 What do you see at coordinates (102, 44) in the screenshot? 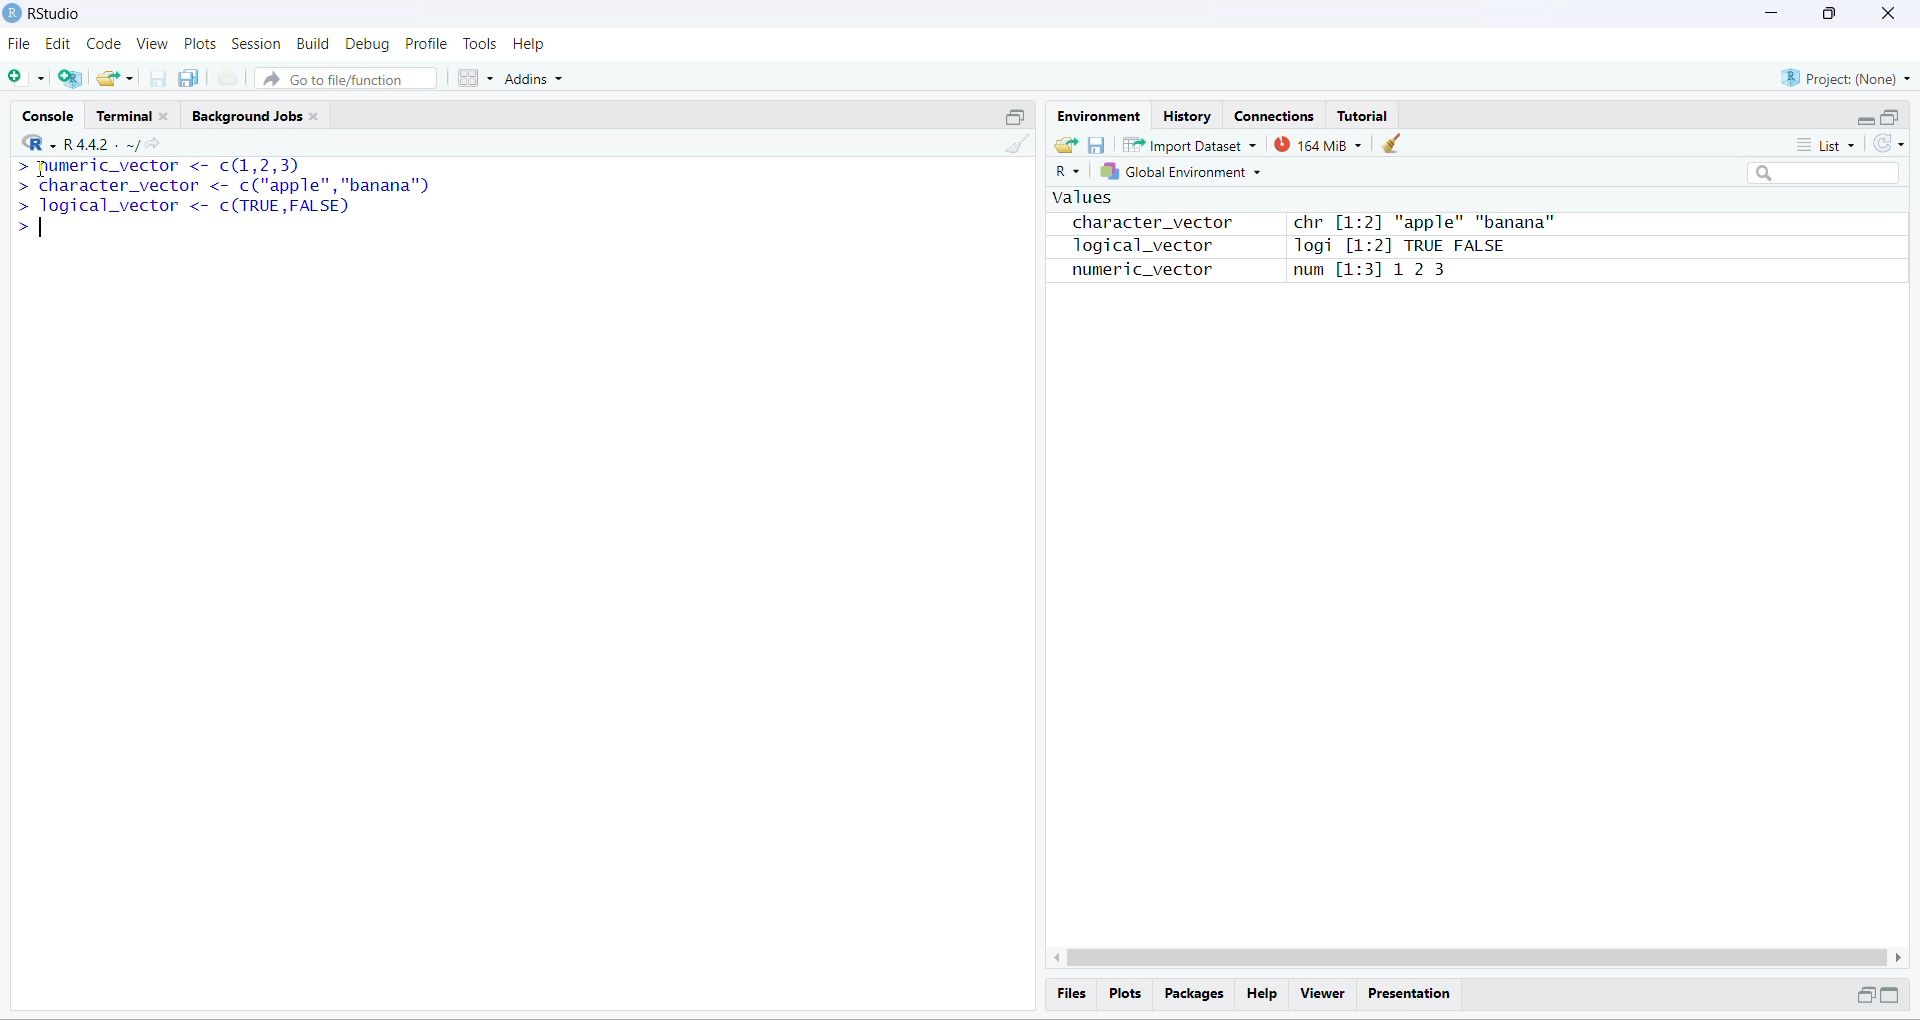
I see `Code` at bounding box center [102, 44].